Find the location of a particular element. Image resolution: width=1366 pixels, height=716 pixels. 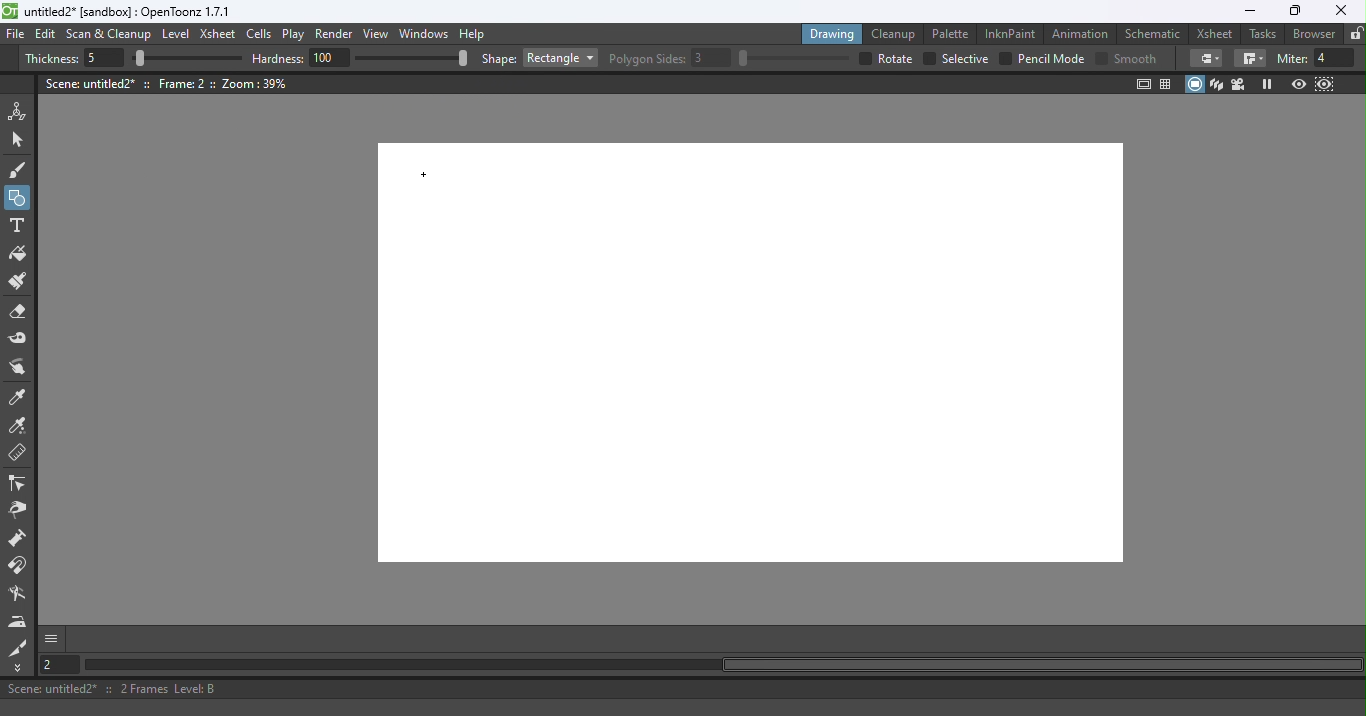

Selection tool is located at coordinates (21, 139).